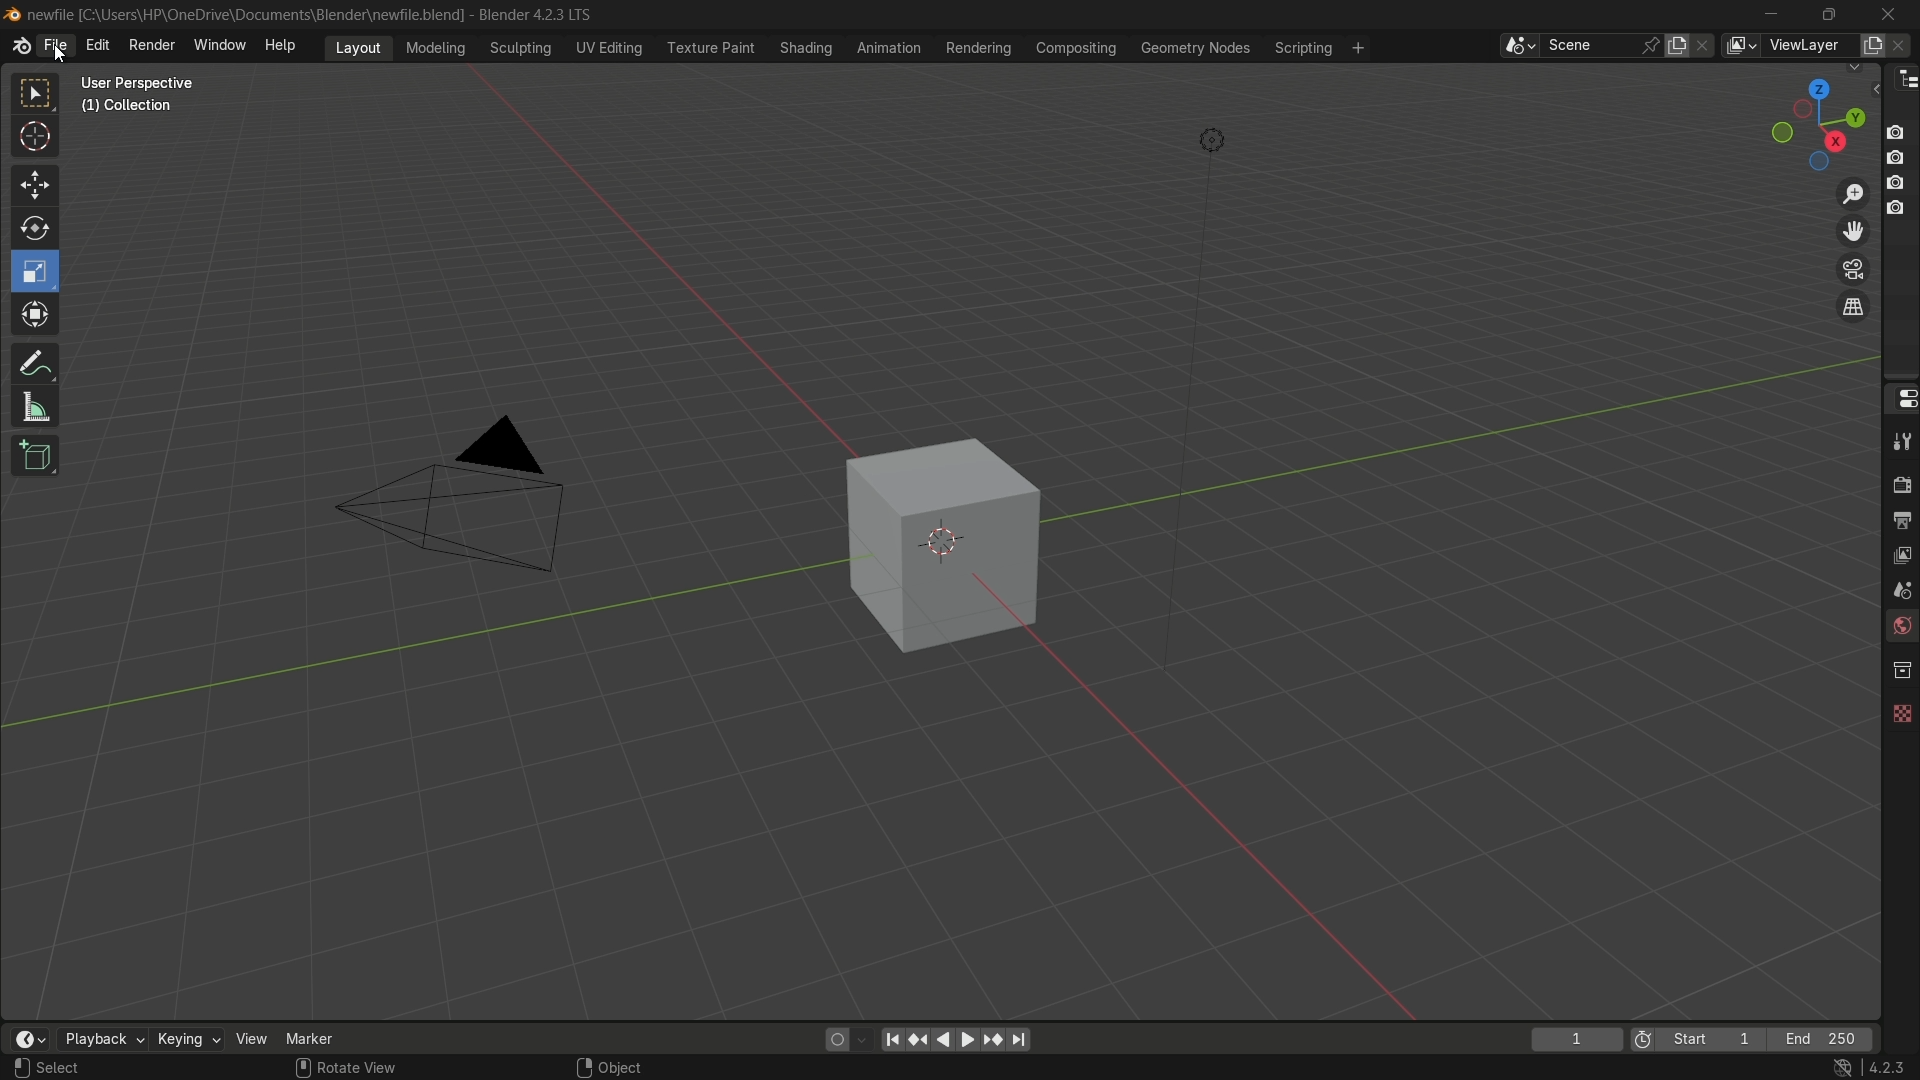 The height and width of the screenshot is (1080, 1920). What do you see at coordinates (465, 497) in the screenshot?
I see `camera` at bounding box center [465, 497].